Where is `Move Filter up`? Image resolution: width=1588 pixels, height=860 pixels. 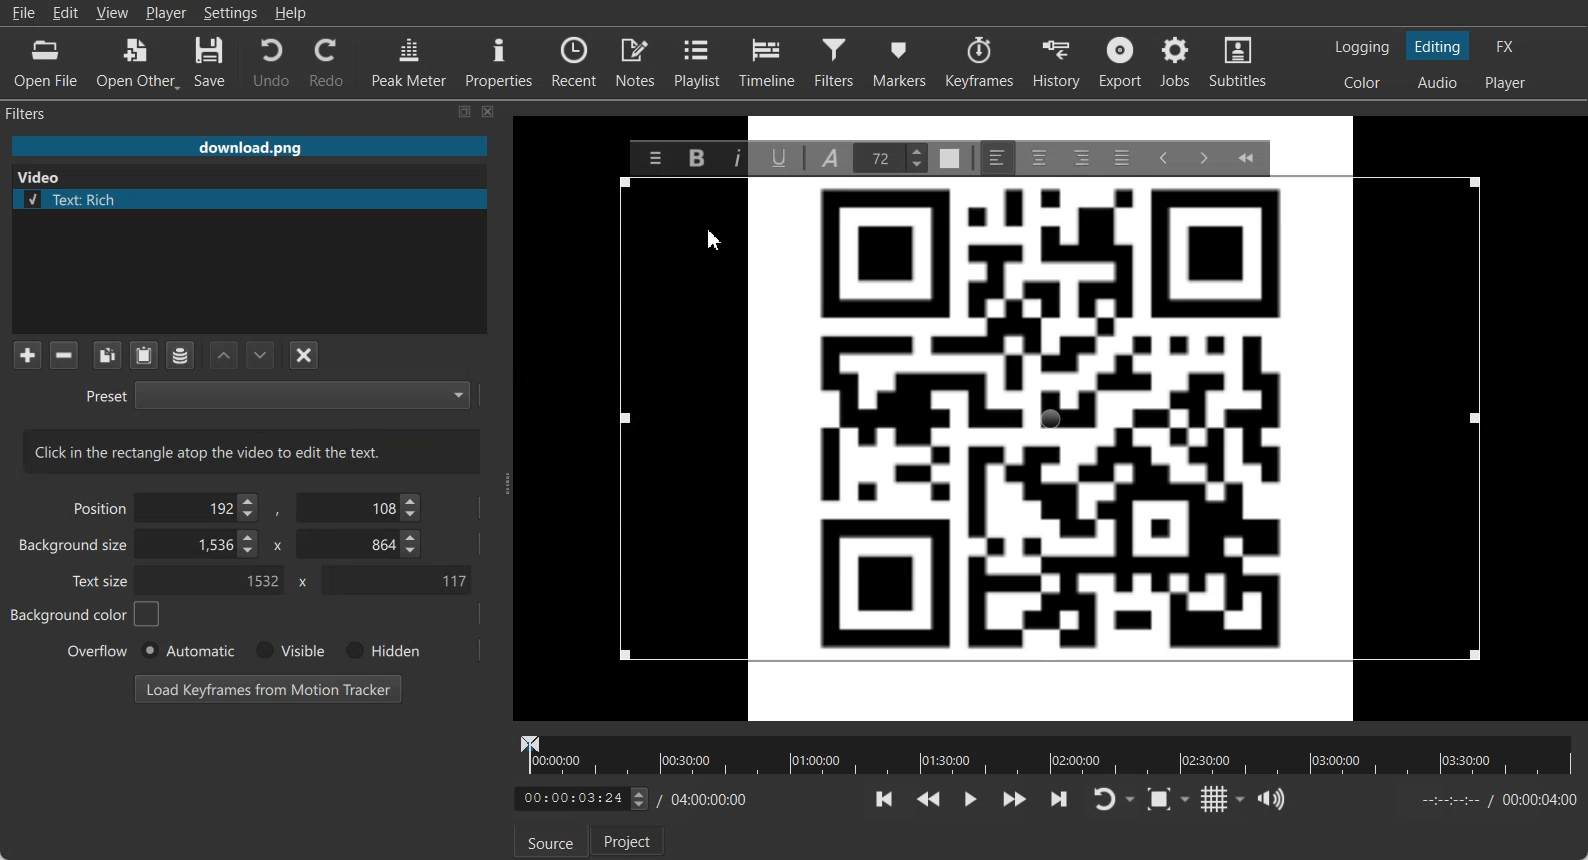 Move Filter up is located at coordinates (224, 356).